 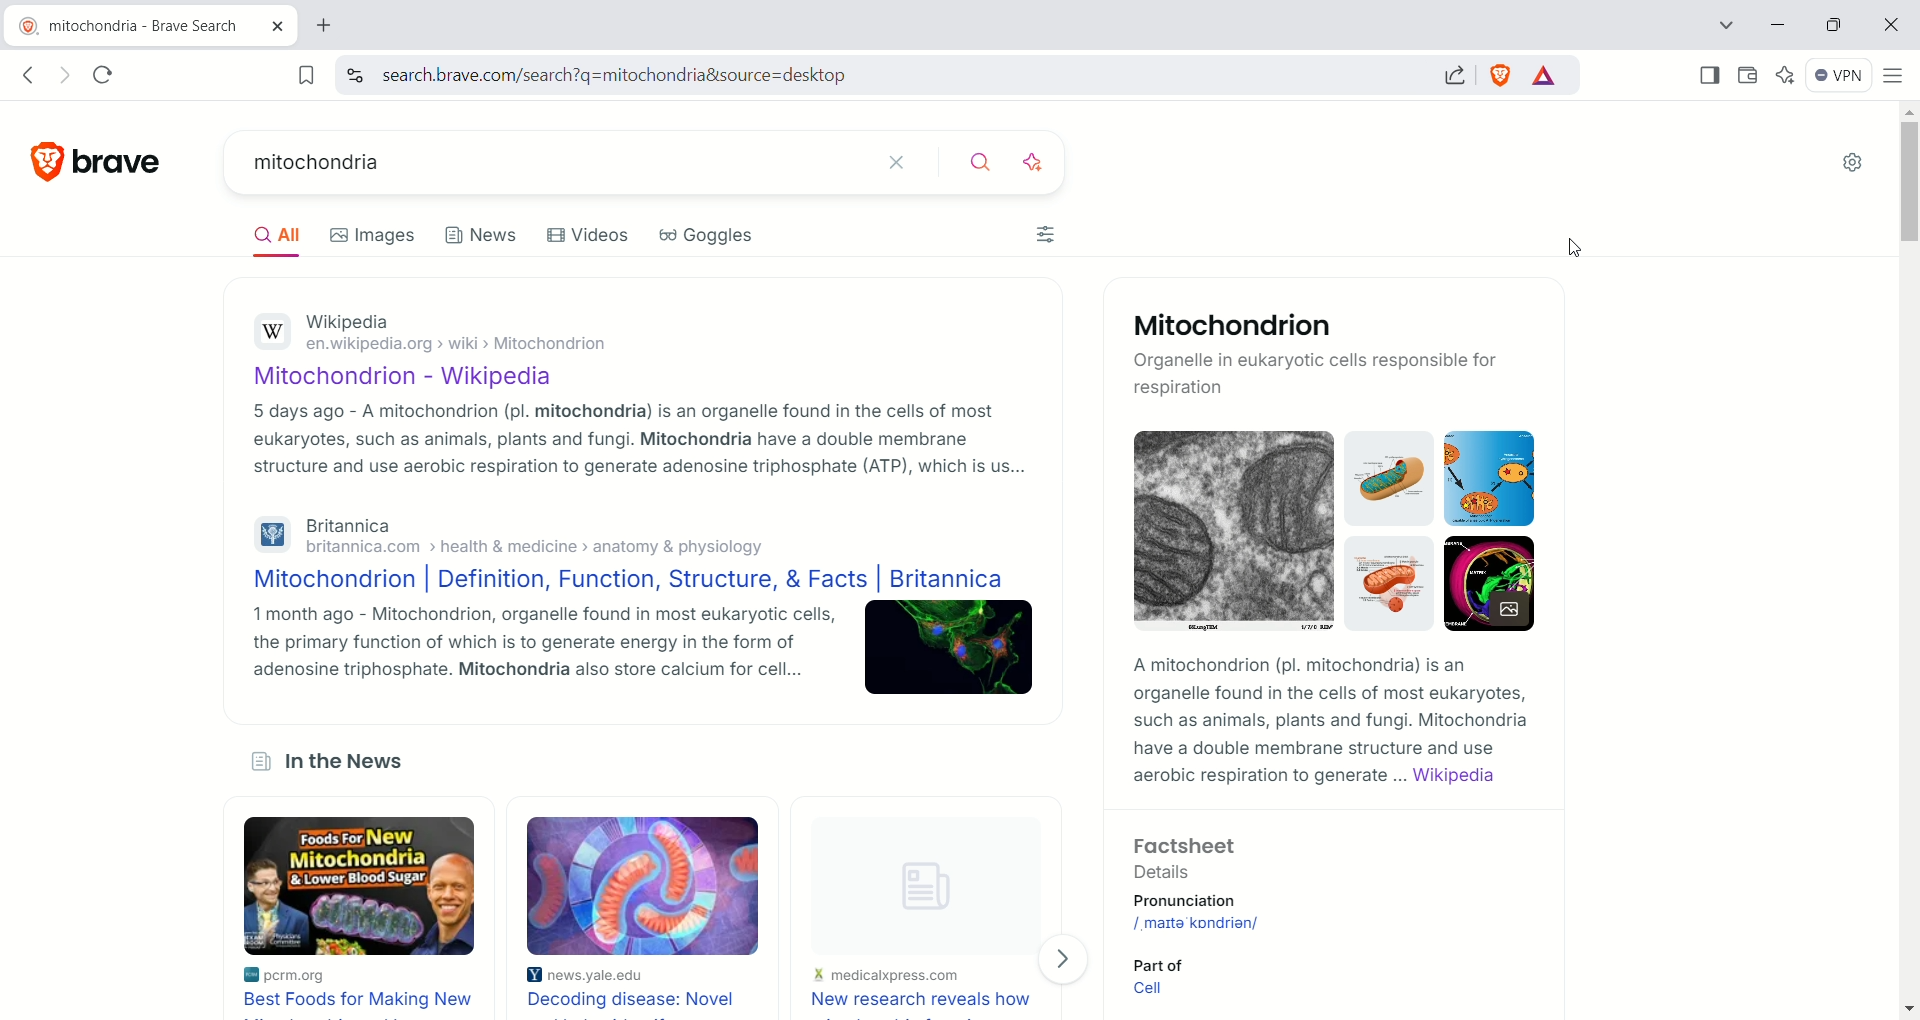 I want to click on /, maIta' kondrian/, so click(x=1232, y=924).